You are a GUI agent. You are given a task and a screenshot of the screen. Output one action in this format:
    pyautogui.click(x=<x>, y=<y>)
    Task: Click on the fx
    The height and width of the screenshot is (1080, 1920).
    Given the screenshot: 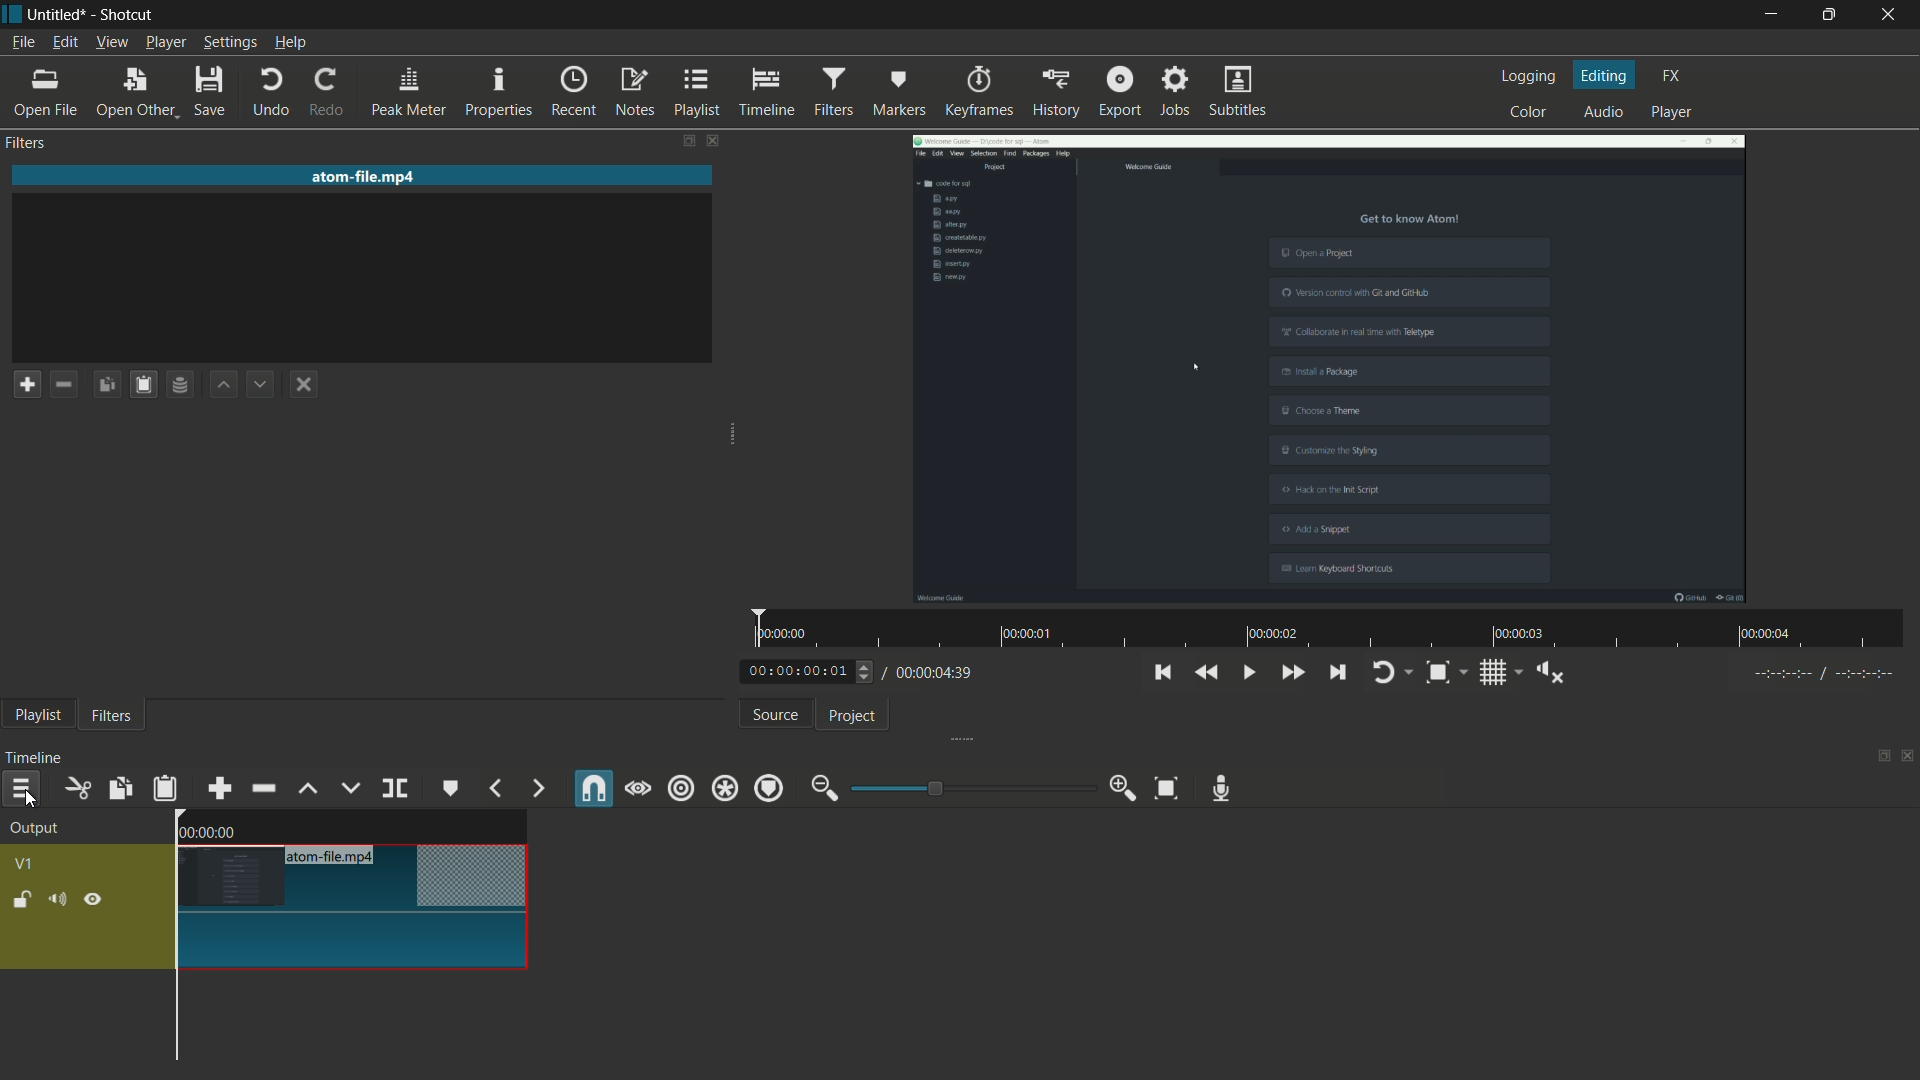 What is the action you would take?
    pyautogui.click(x=1672, y=76)
    